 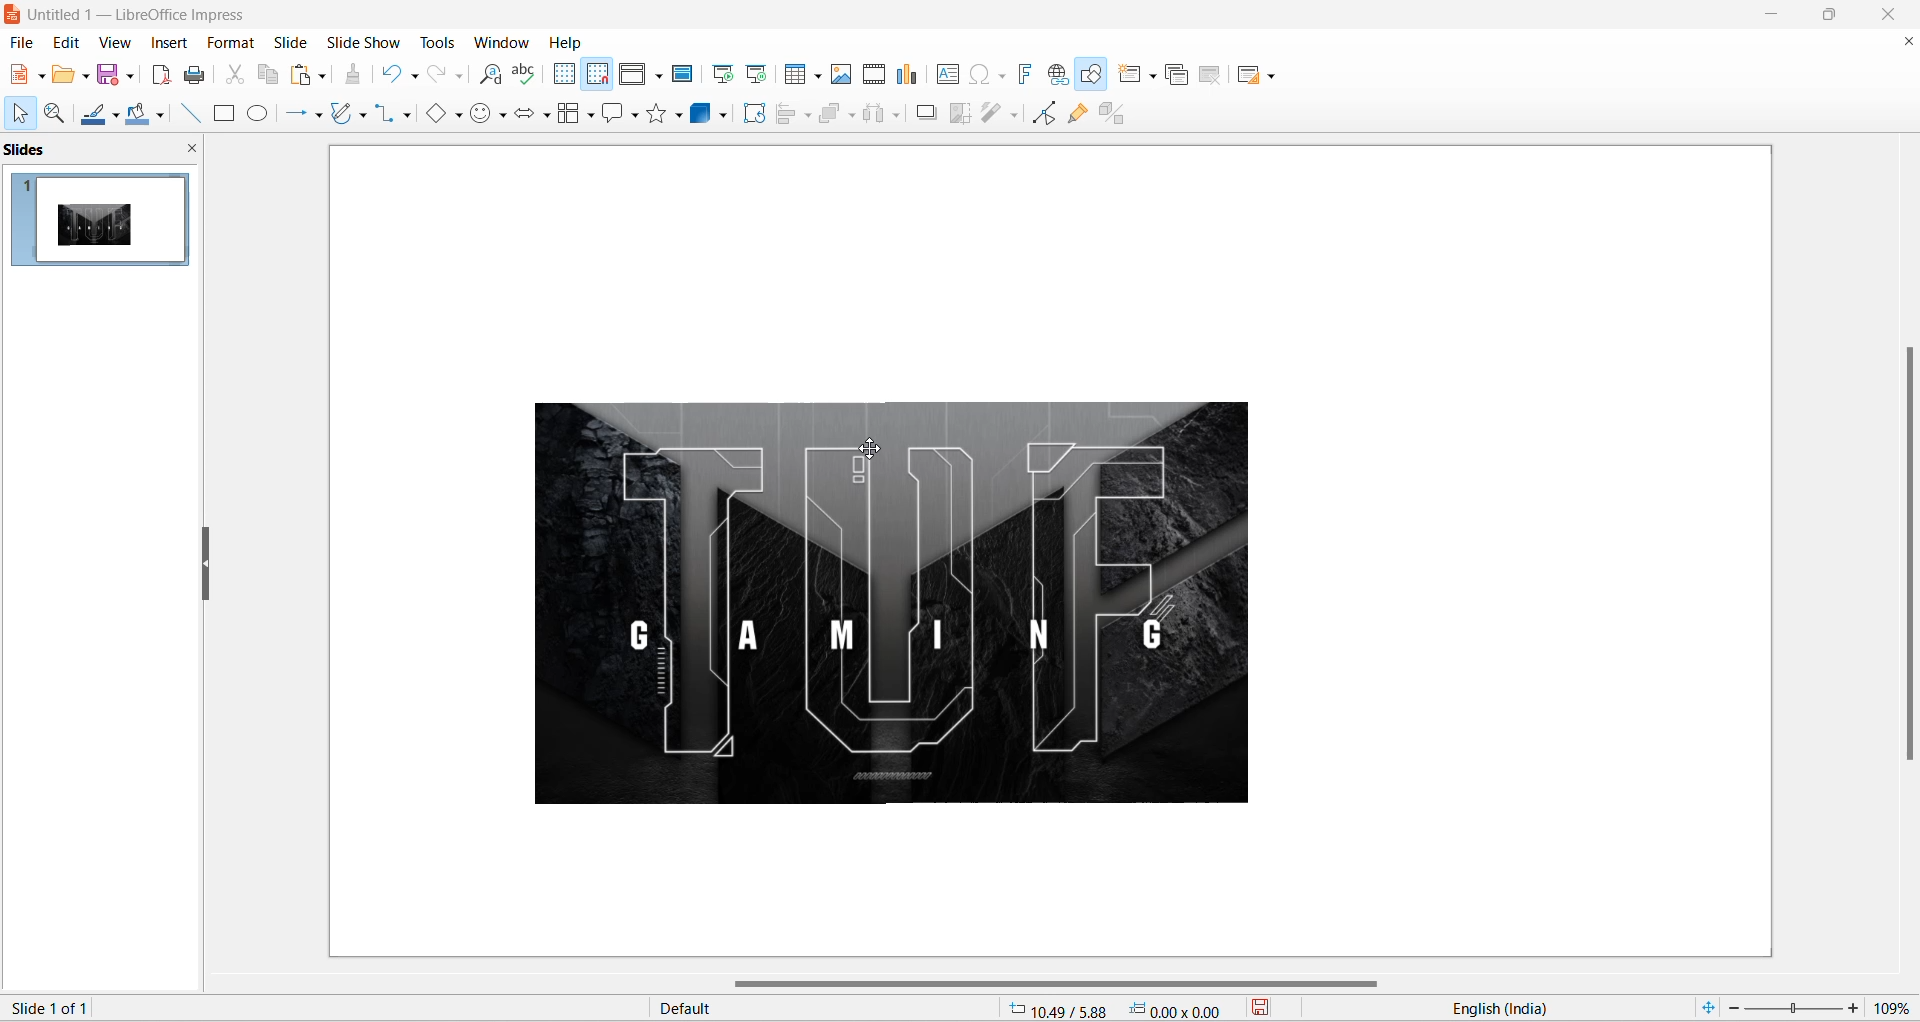 I want to click on open file options, so click(x=86, y=79).